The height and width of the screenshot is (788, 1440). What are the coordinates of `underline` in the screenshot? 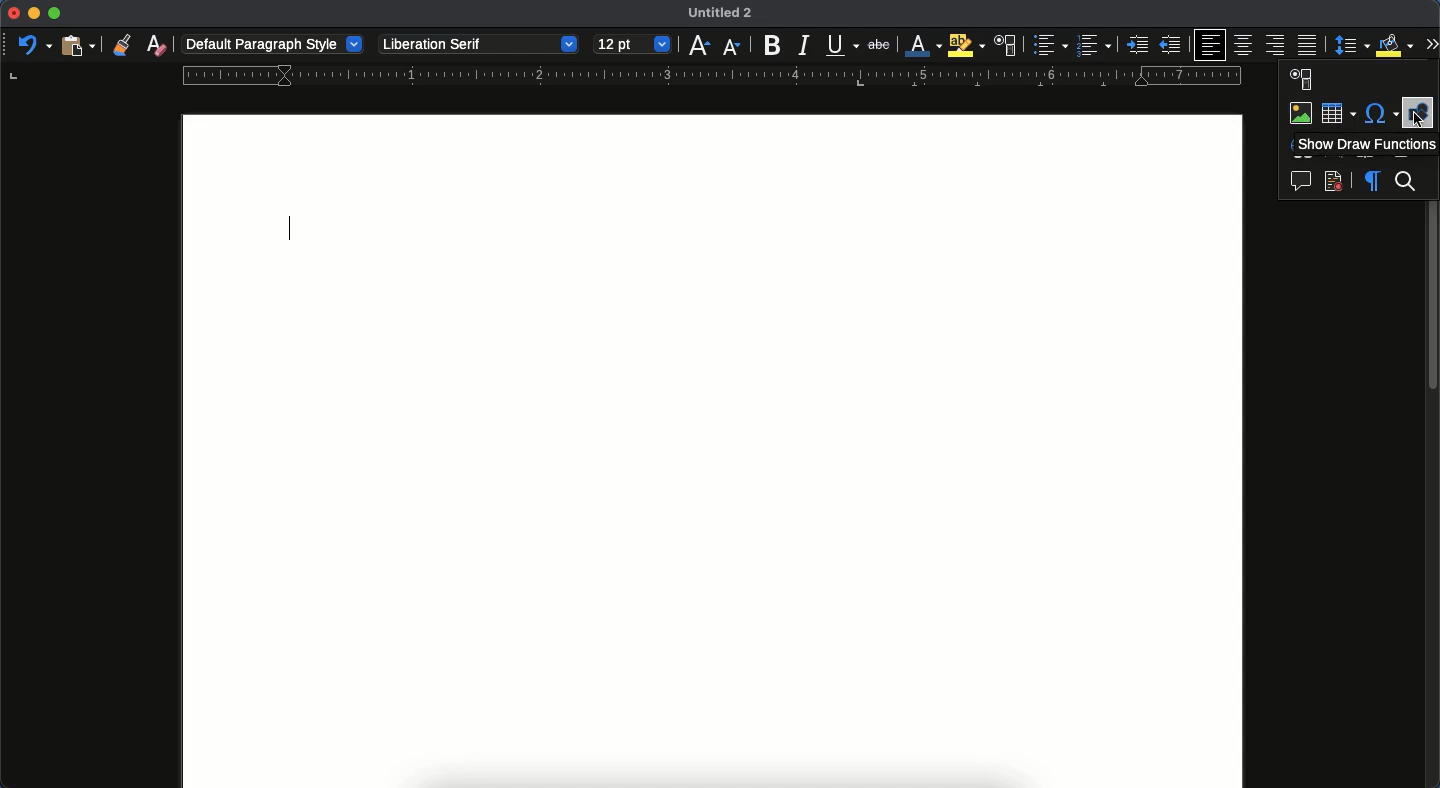 It's located at (842, 46).